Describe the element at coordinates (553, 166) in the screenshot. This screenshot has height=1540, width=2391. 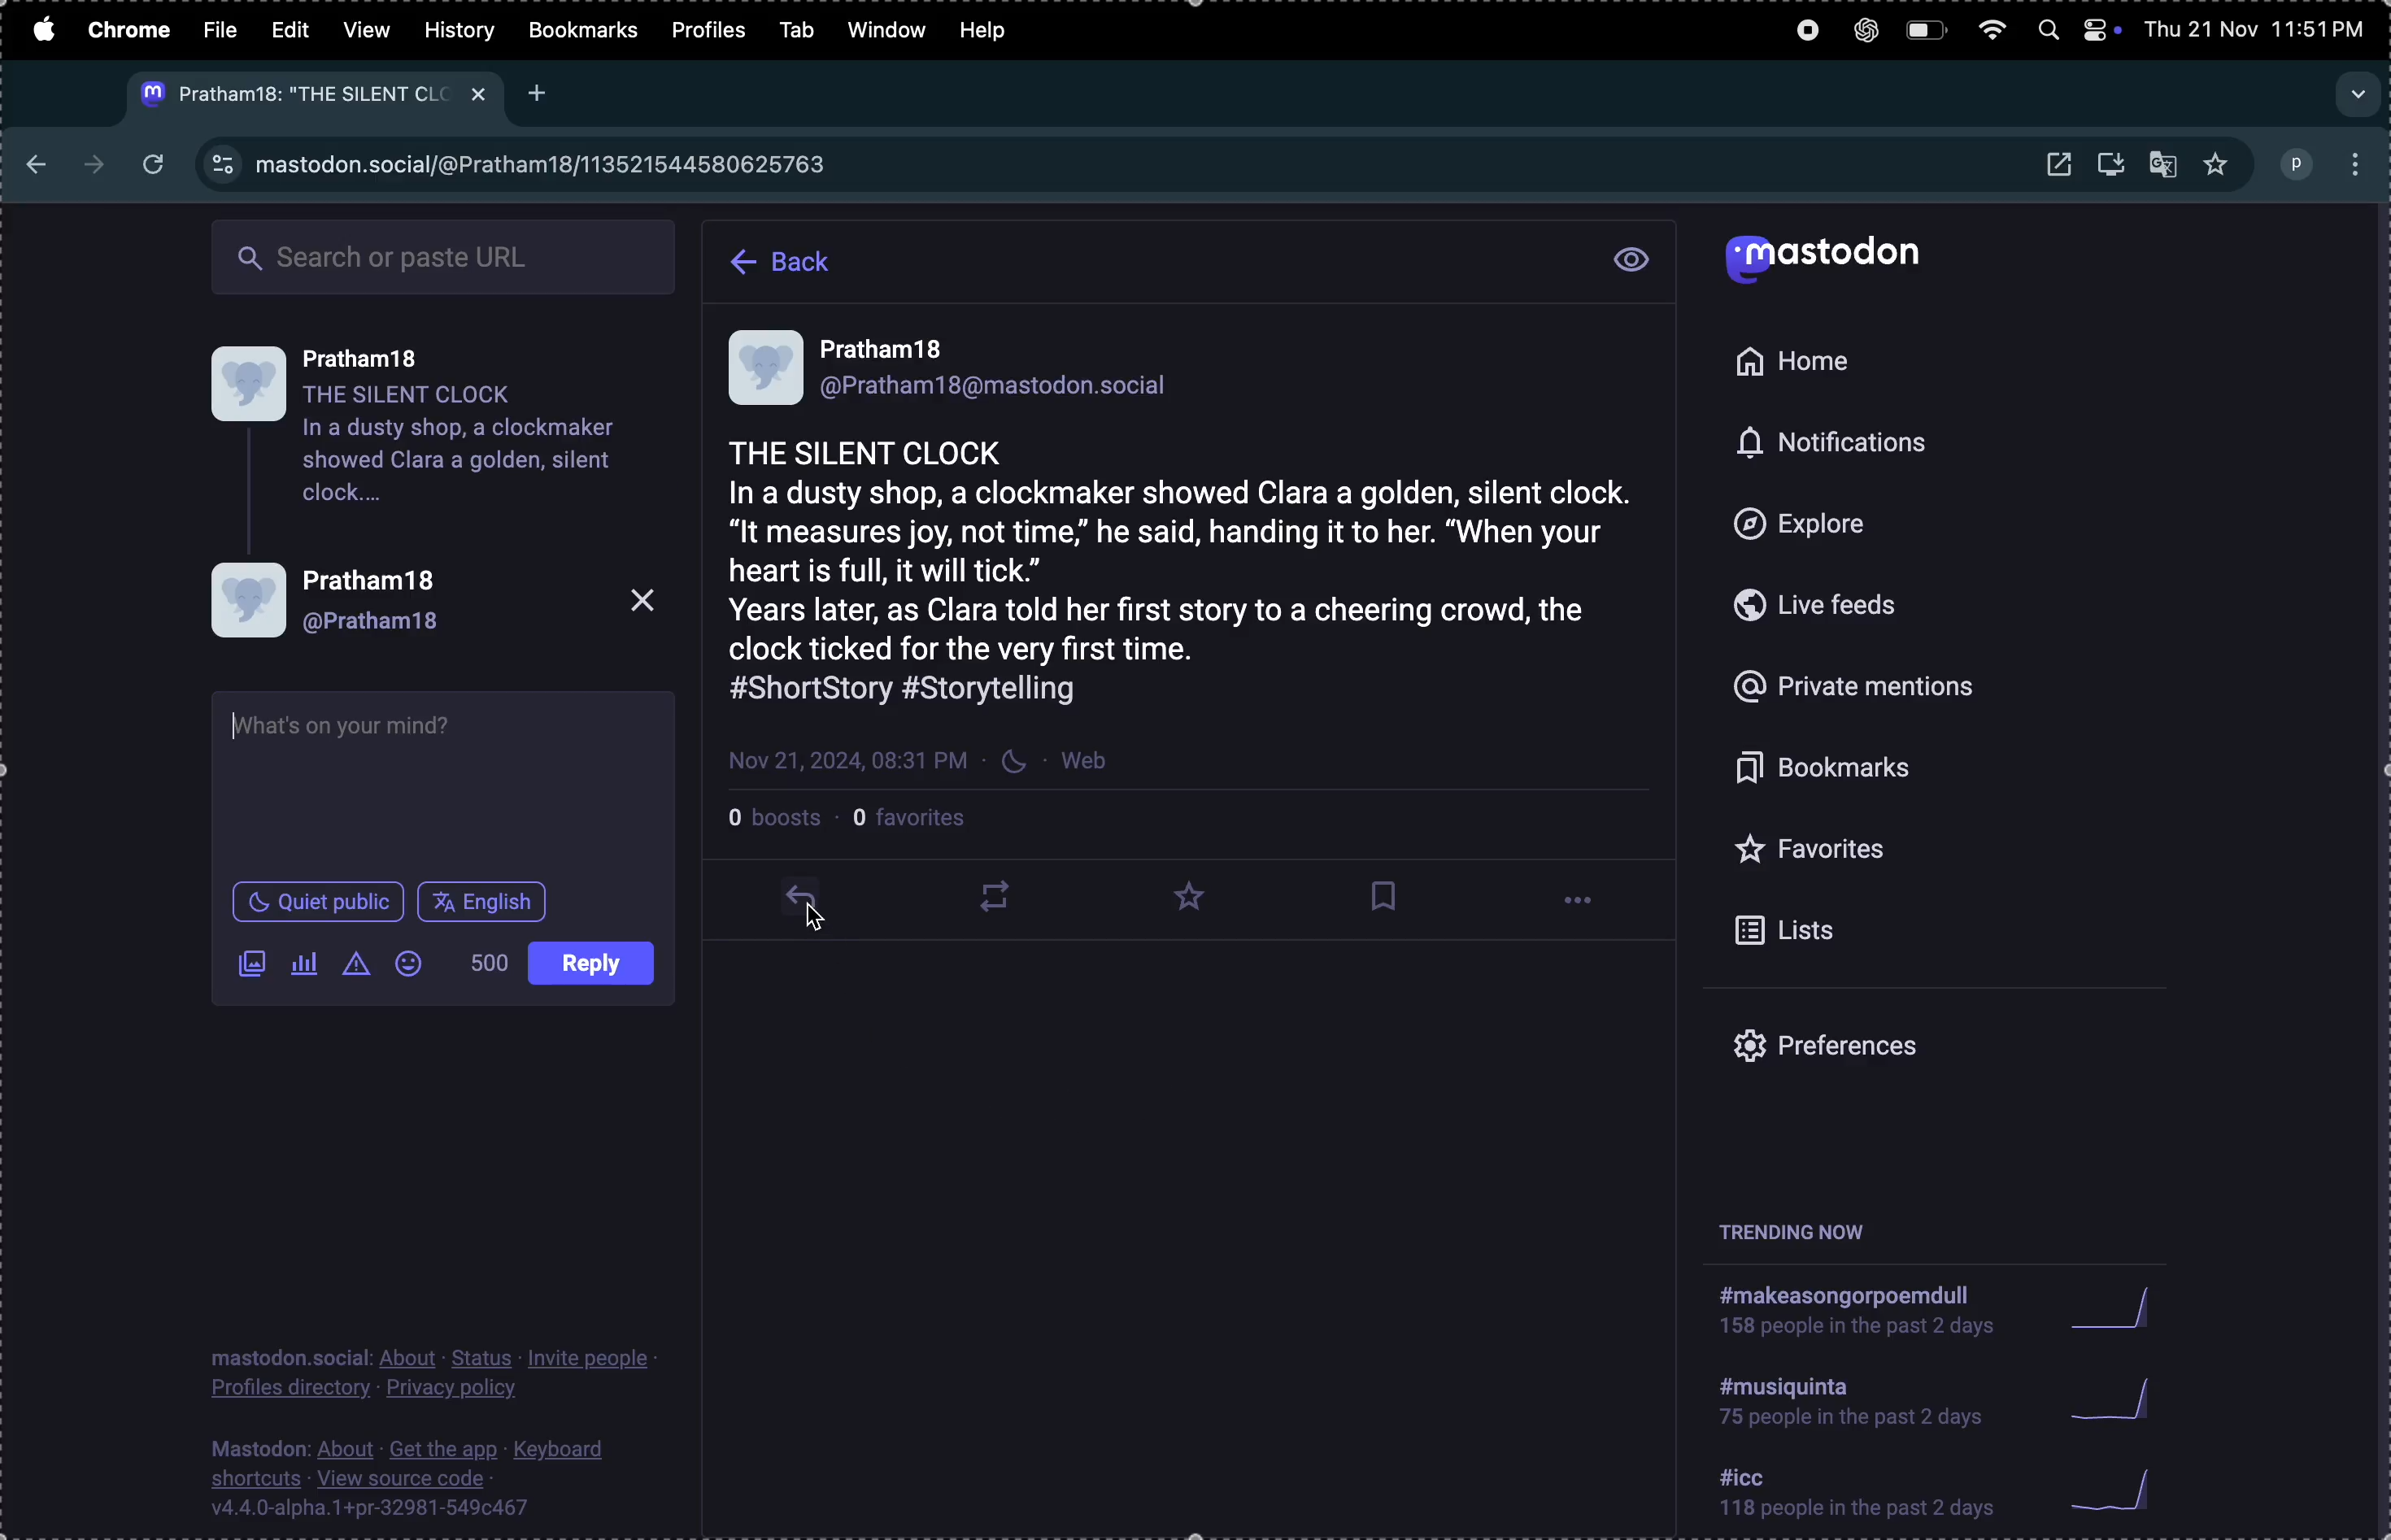
I see `mastodon url` at that location.